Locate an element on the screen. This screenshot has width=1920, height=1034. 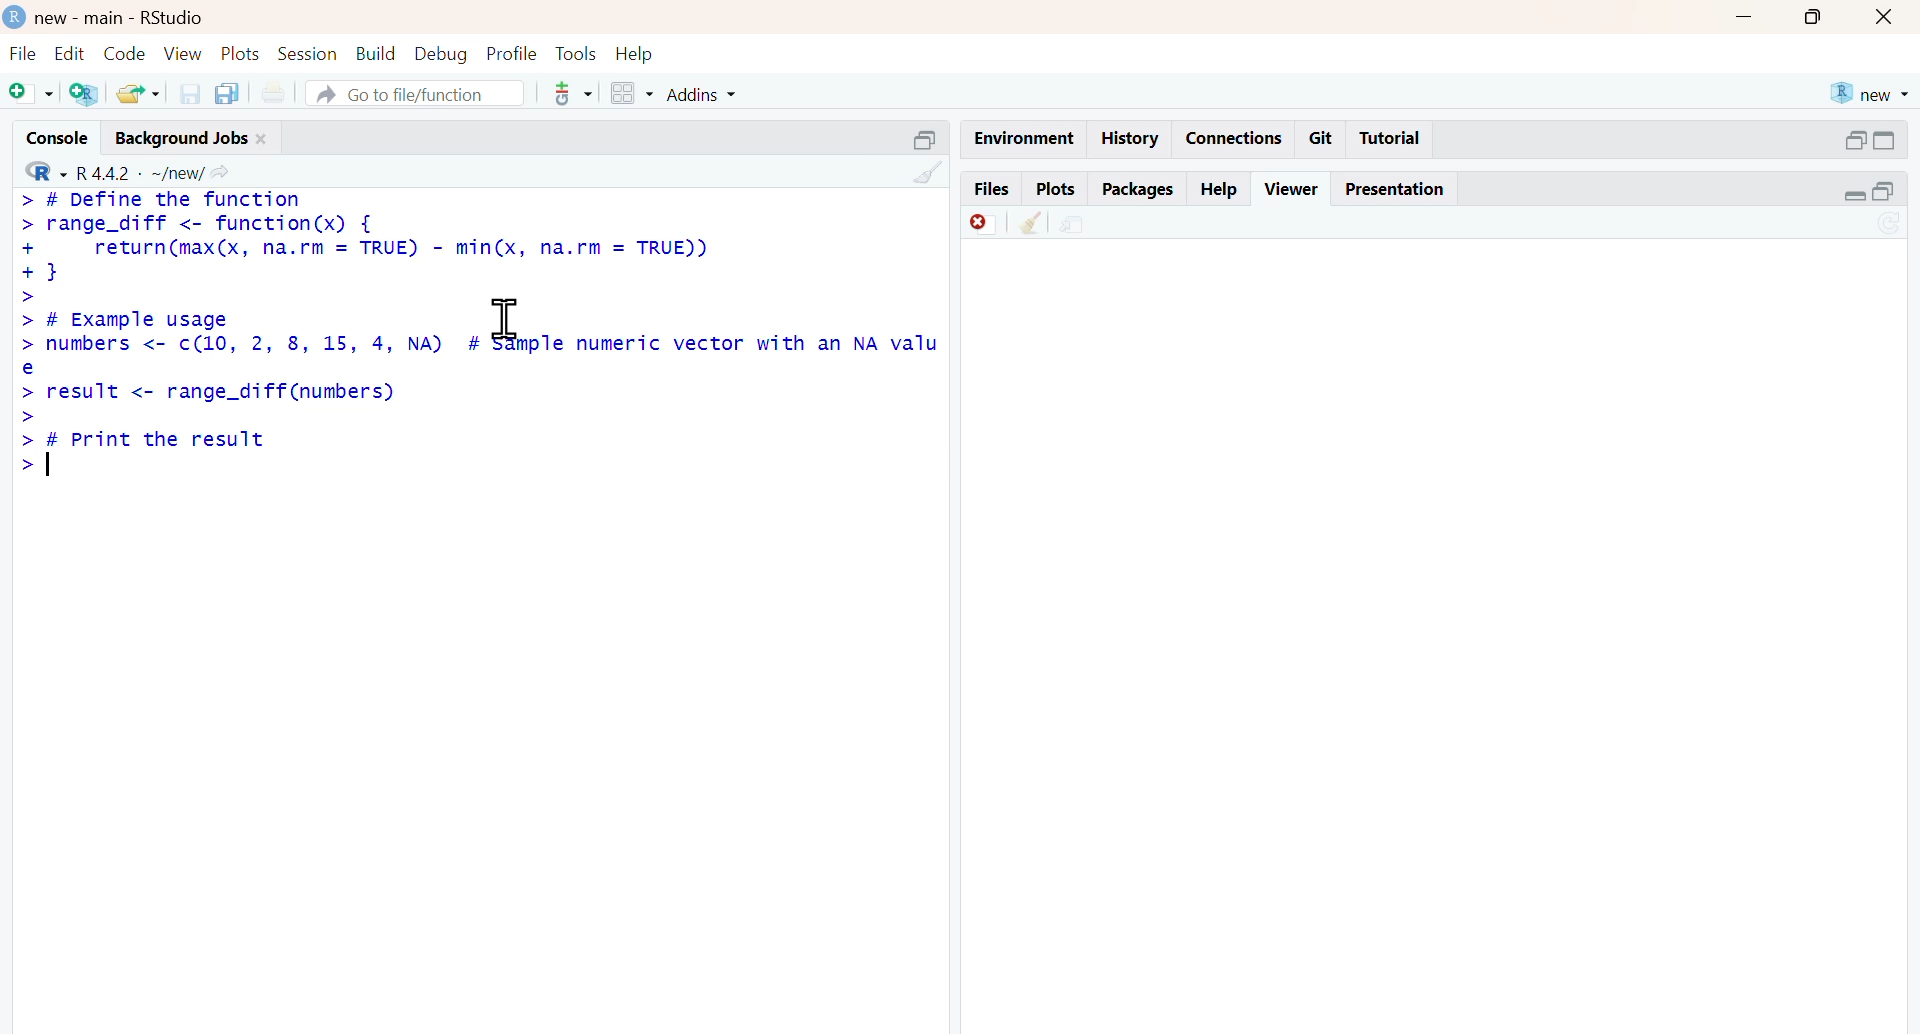
> # Define the function

> range_diff <- function(x) {

+ return(max(x, na.rm = TRUE) - min(x, na.rm = TRUE))
+ } is located at coordinates (364, 239).